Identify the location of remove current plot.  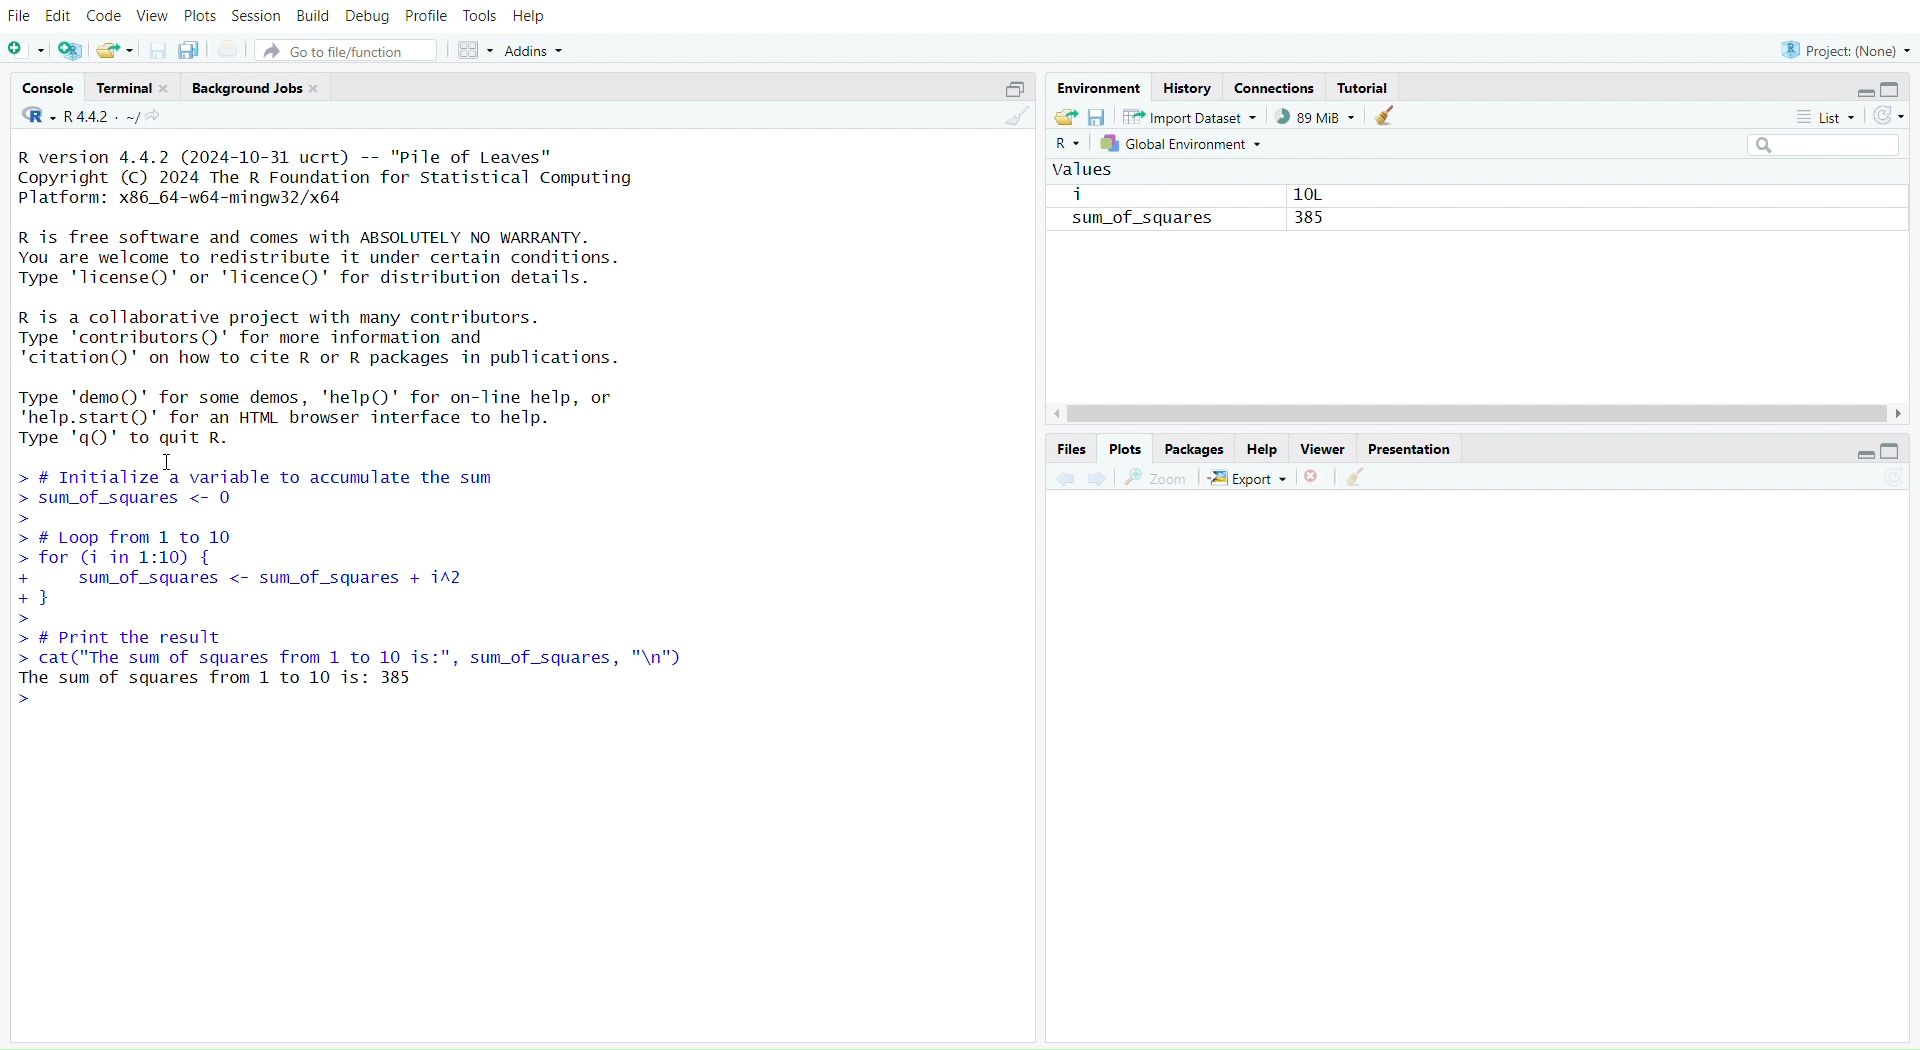
(1316, 477).